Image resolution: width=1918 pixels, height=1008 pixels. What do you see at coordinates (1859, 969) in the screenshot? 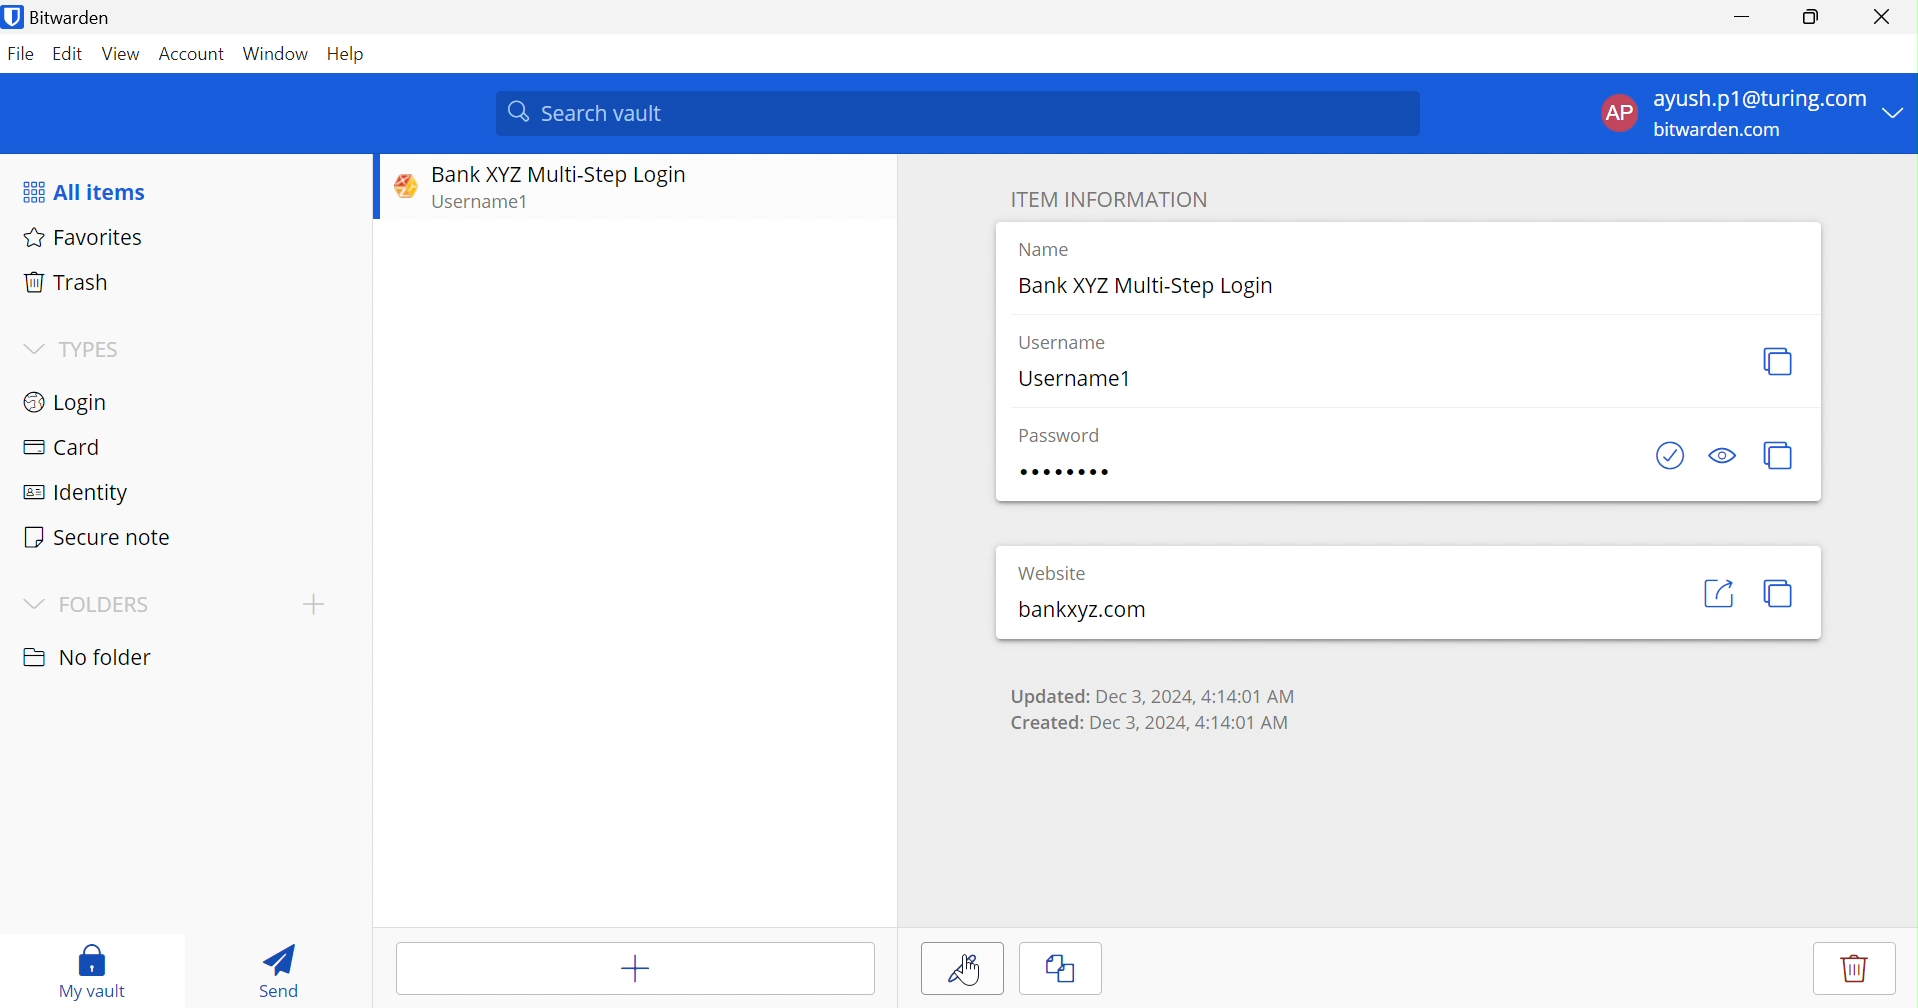
I see `Delete` at bounding box center [1859, 969].